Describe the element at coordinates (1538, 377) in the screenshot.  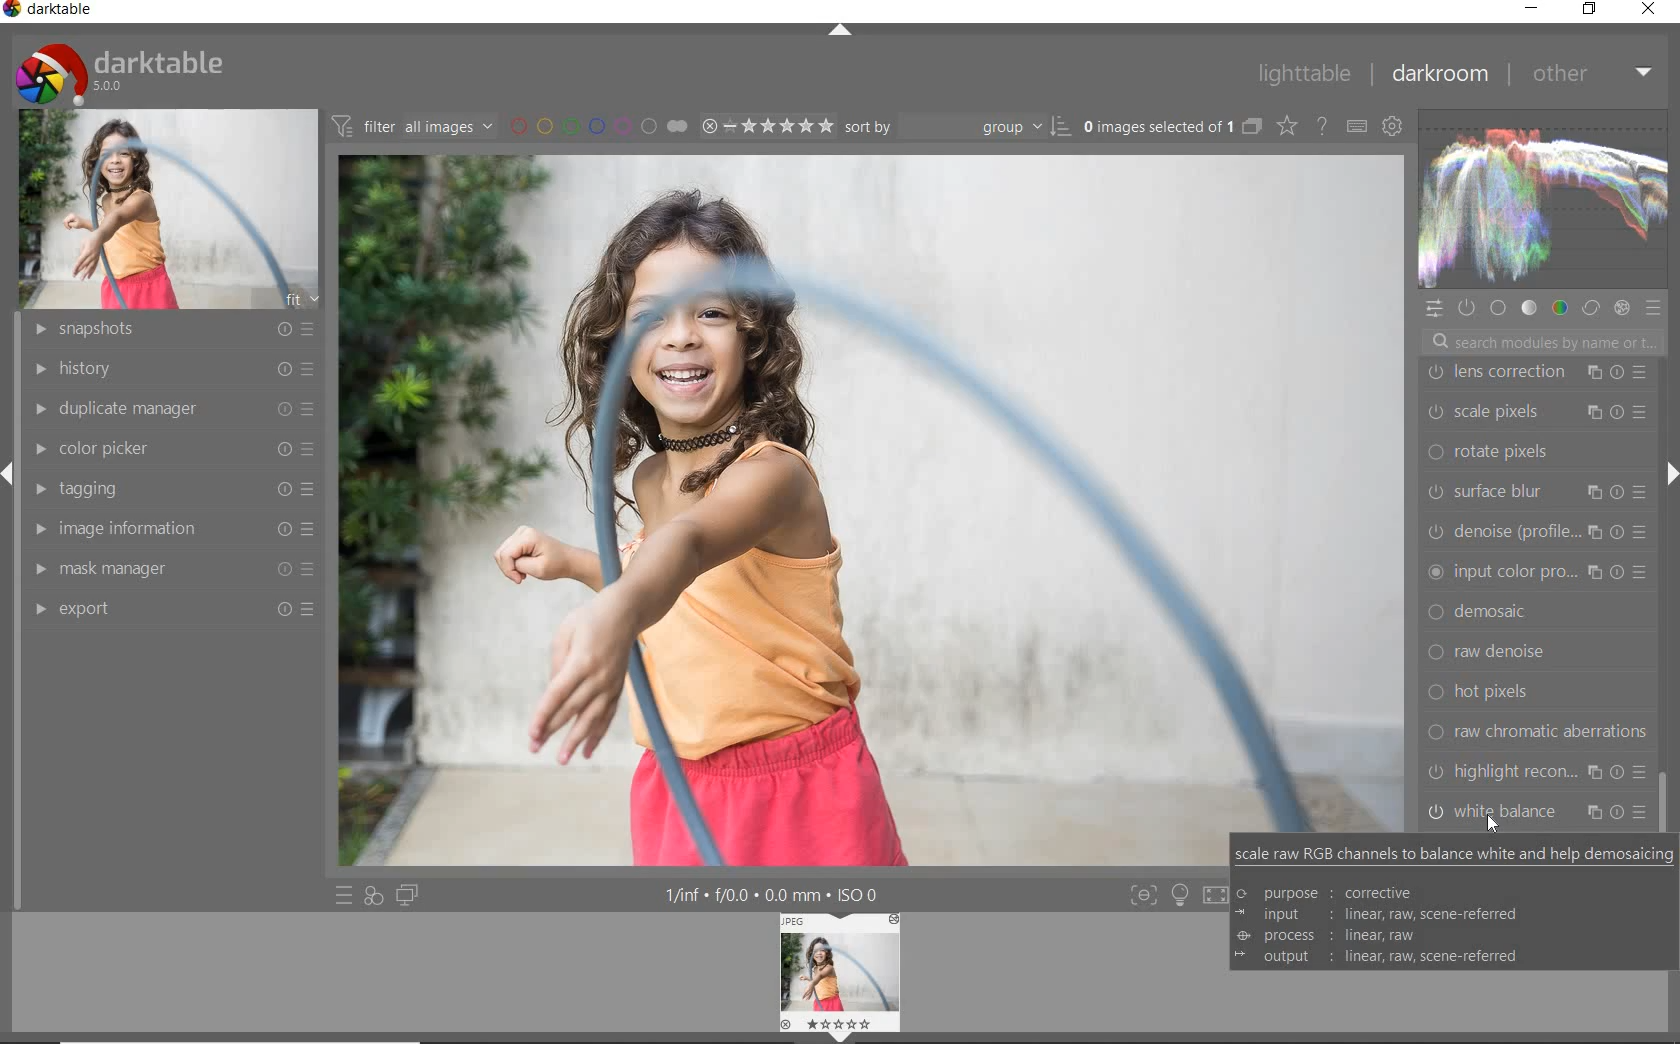
I see `watermark` at that location.